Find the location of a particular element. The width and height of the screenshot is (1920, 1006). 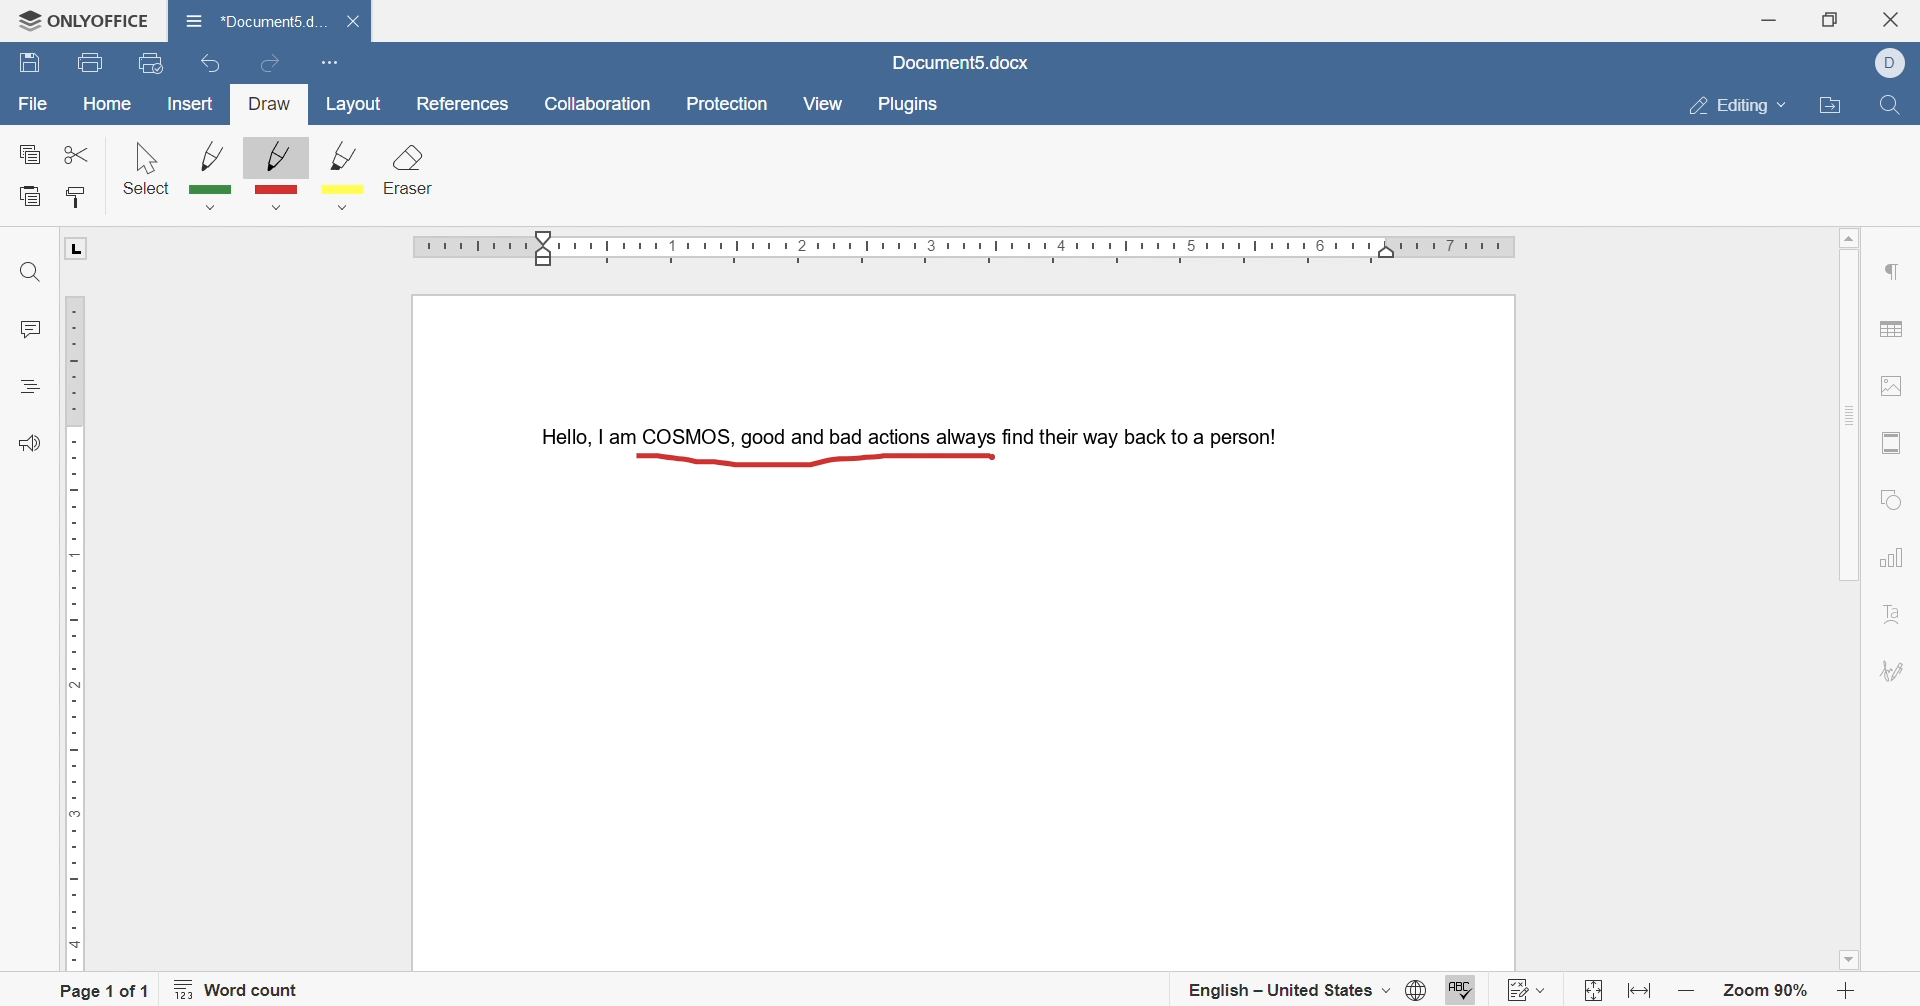

chart settings is located at coordinates (1892, 560).